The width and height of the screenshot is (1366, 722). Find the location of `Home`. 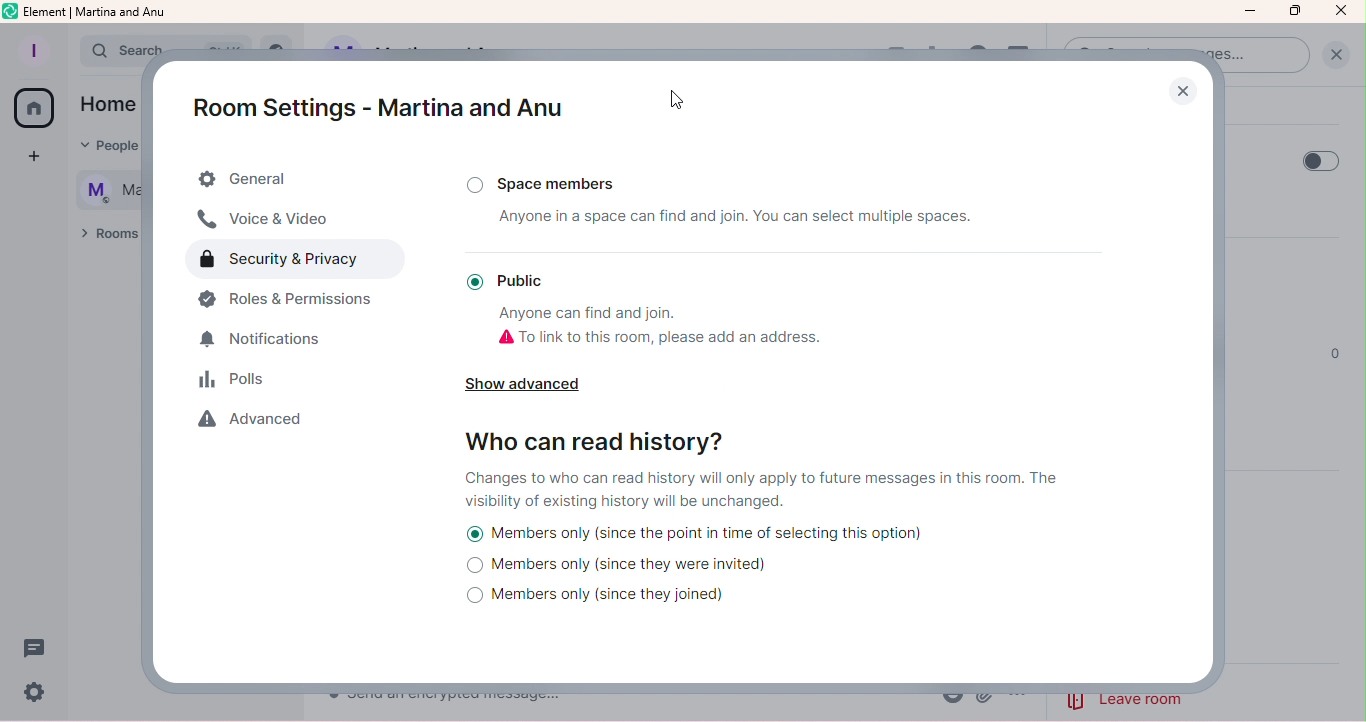

Home is located at coordinates (33, 109).